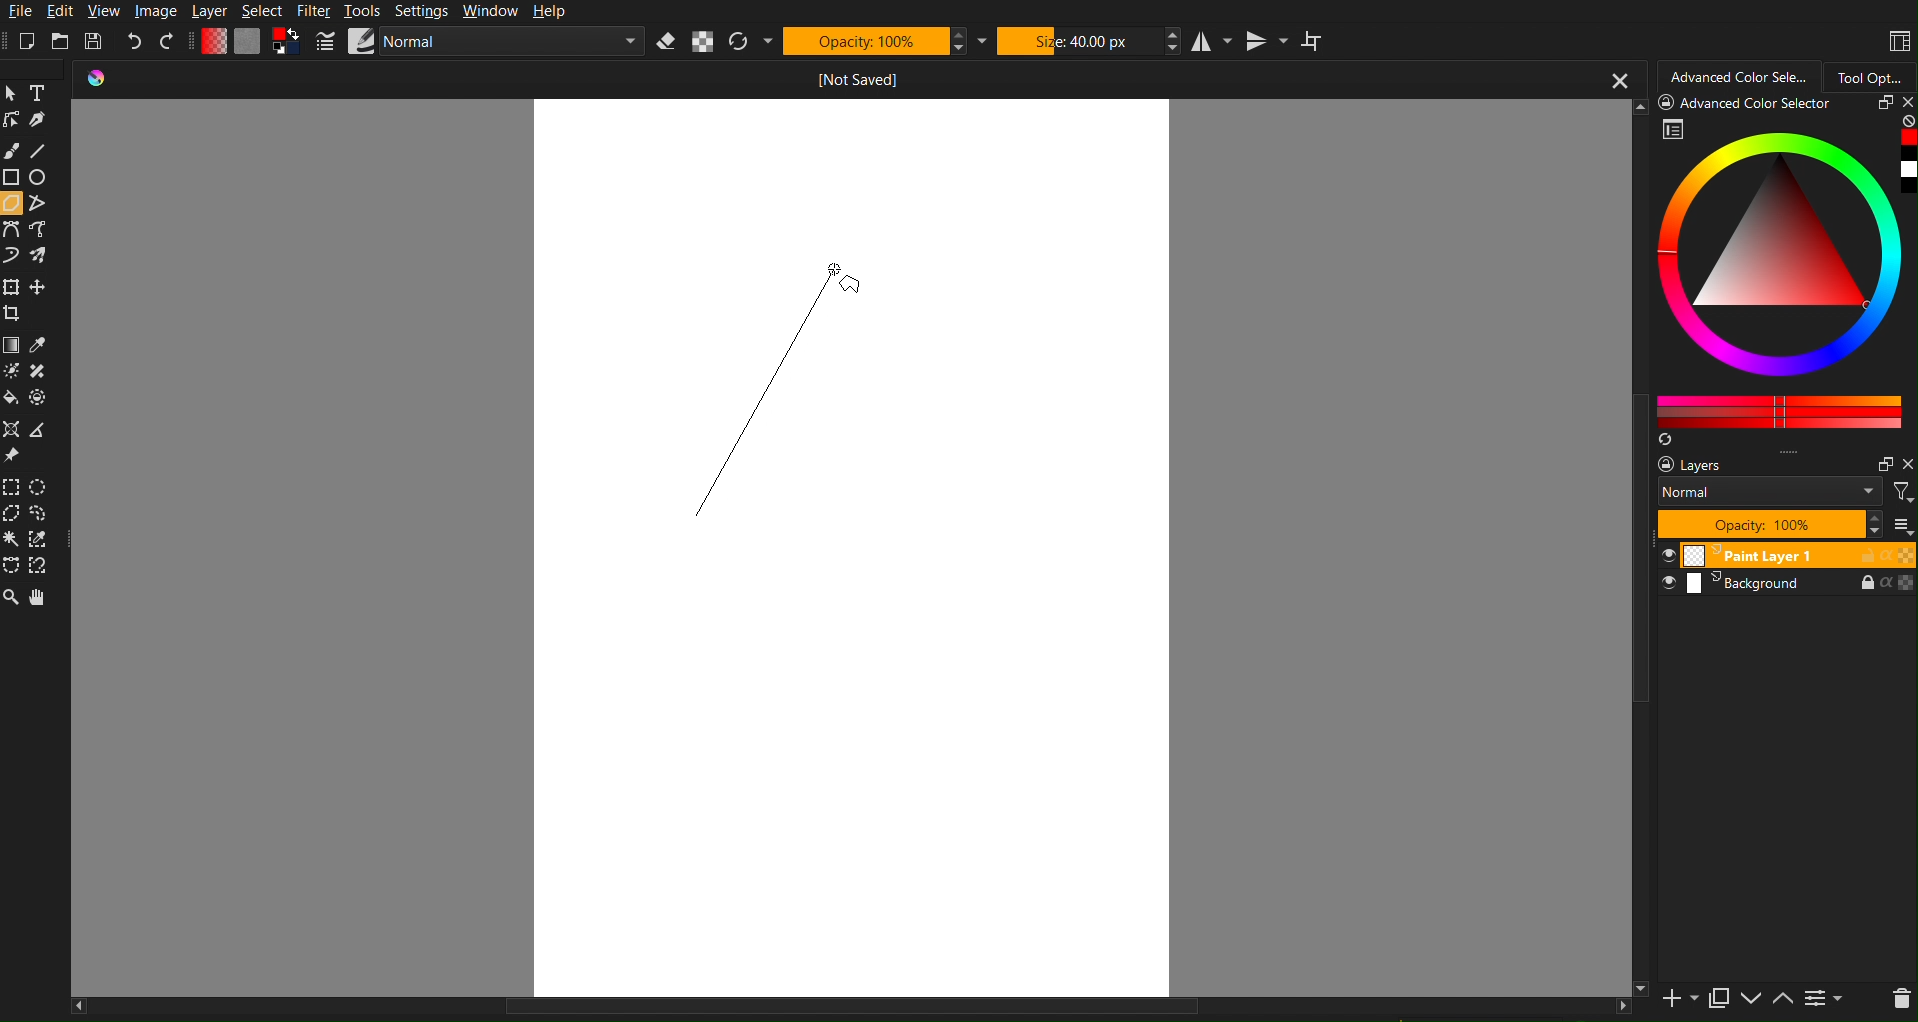 This screenshot has width=1918, height=1022. Describe the element at coordinates (1824, 1000) in the screenshot. I see `view or change layer properties` at that location.